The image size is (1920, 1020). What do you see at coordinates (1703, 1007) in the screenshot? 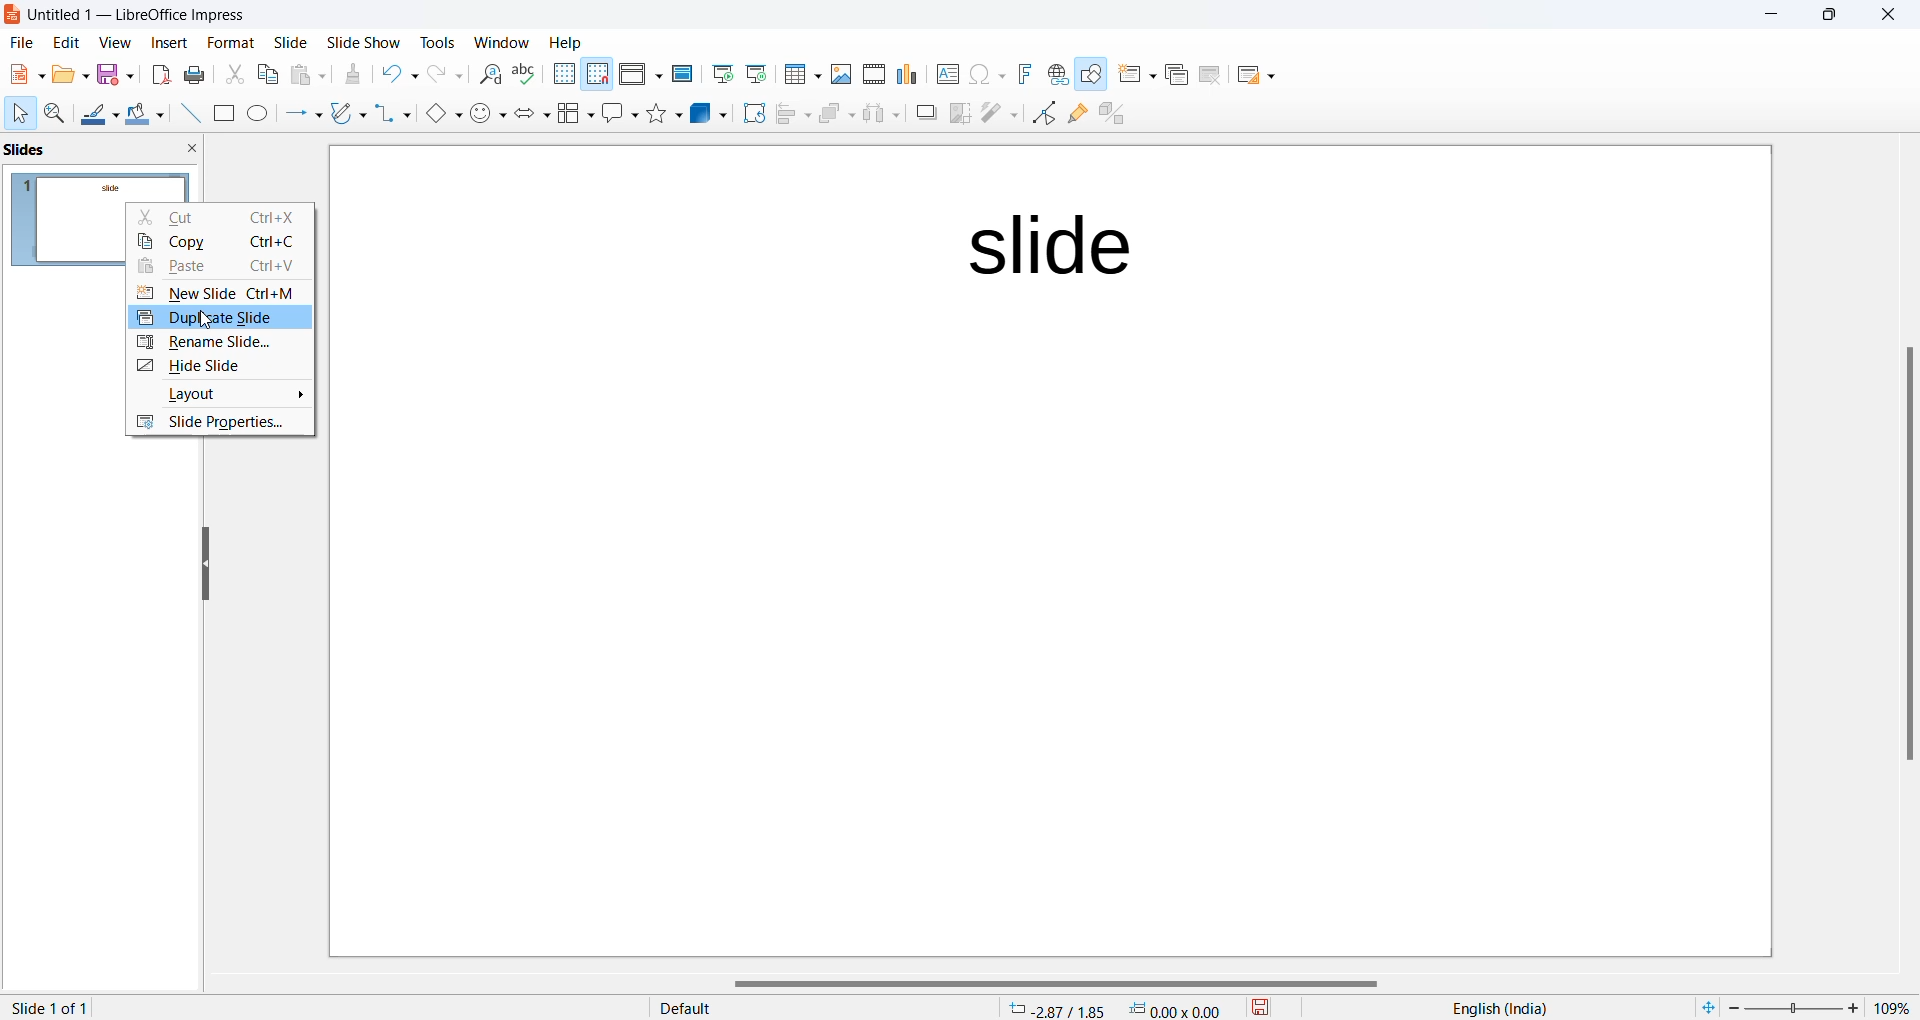
I see `fit to current window` at bounding box center [1703, 1007].